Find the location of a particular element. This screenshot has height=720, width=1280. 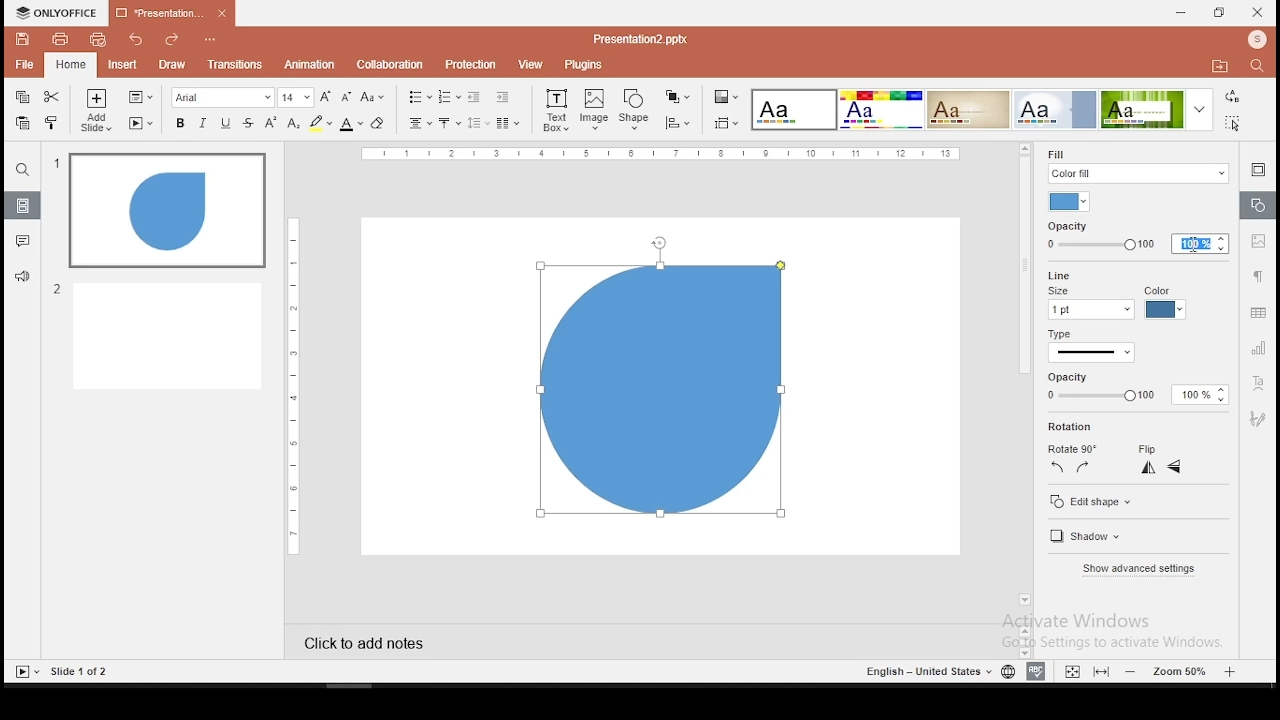

file is located at coordinates (24, 64).